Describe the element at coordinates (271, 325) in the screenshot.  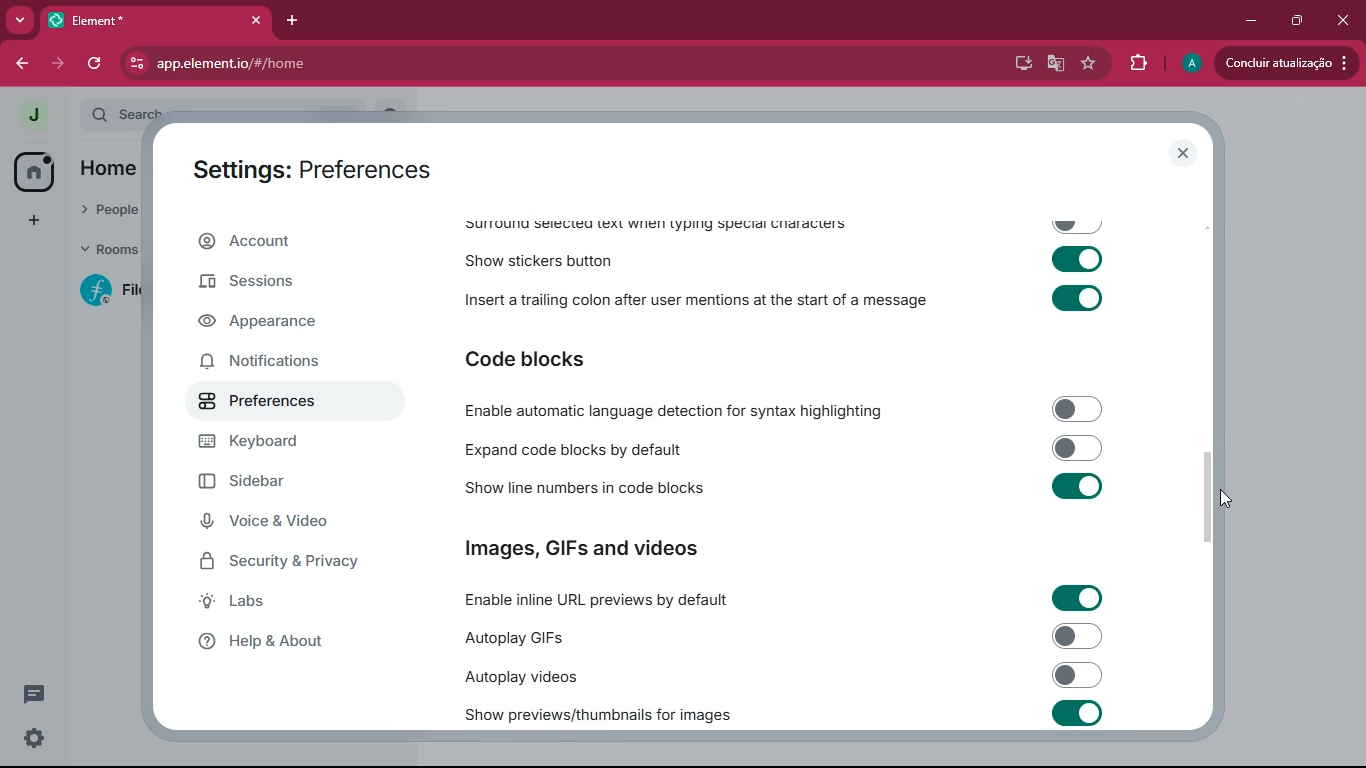
I see `appearance` at that location.